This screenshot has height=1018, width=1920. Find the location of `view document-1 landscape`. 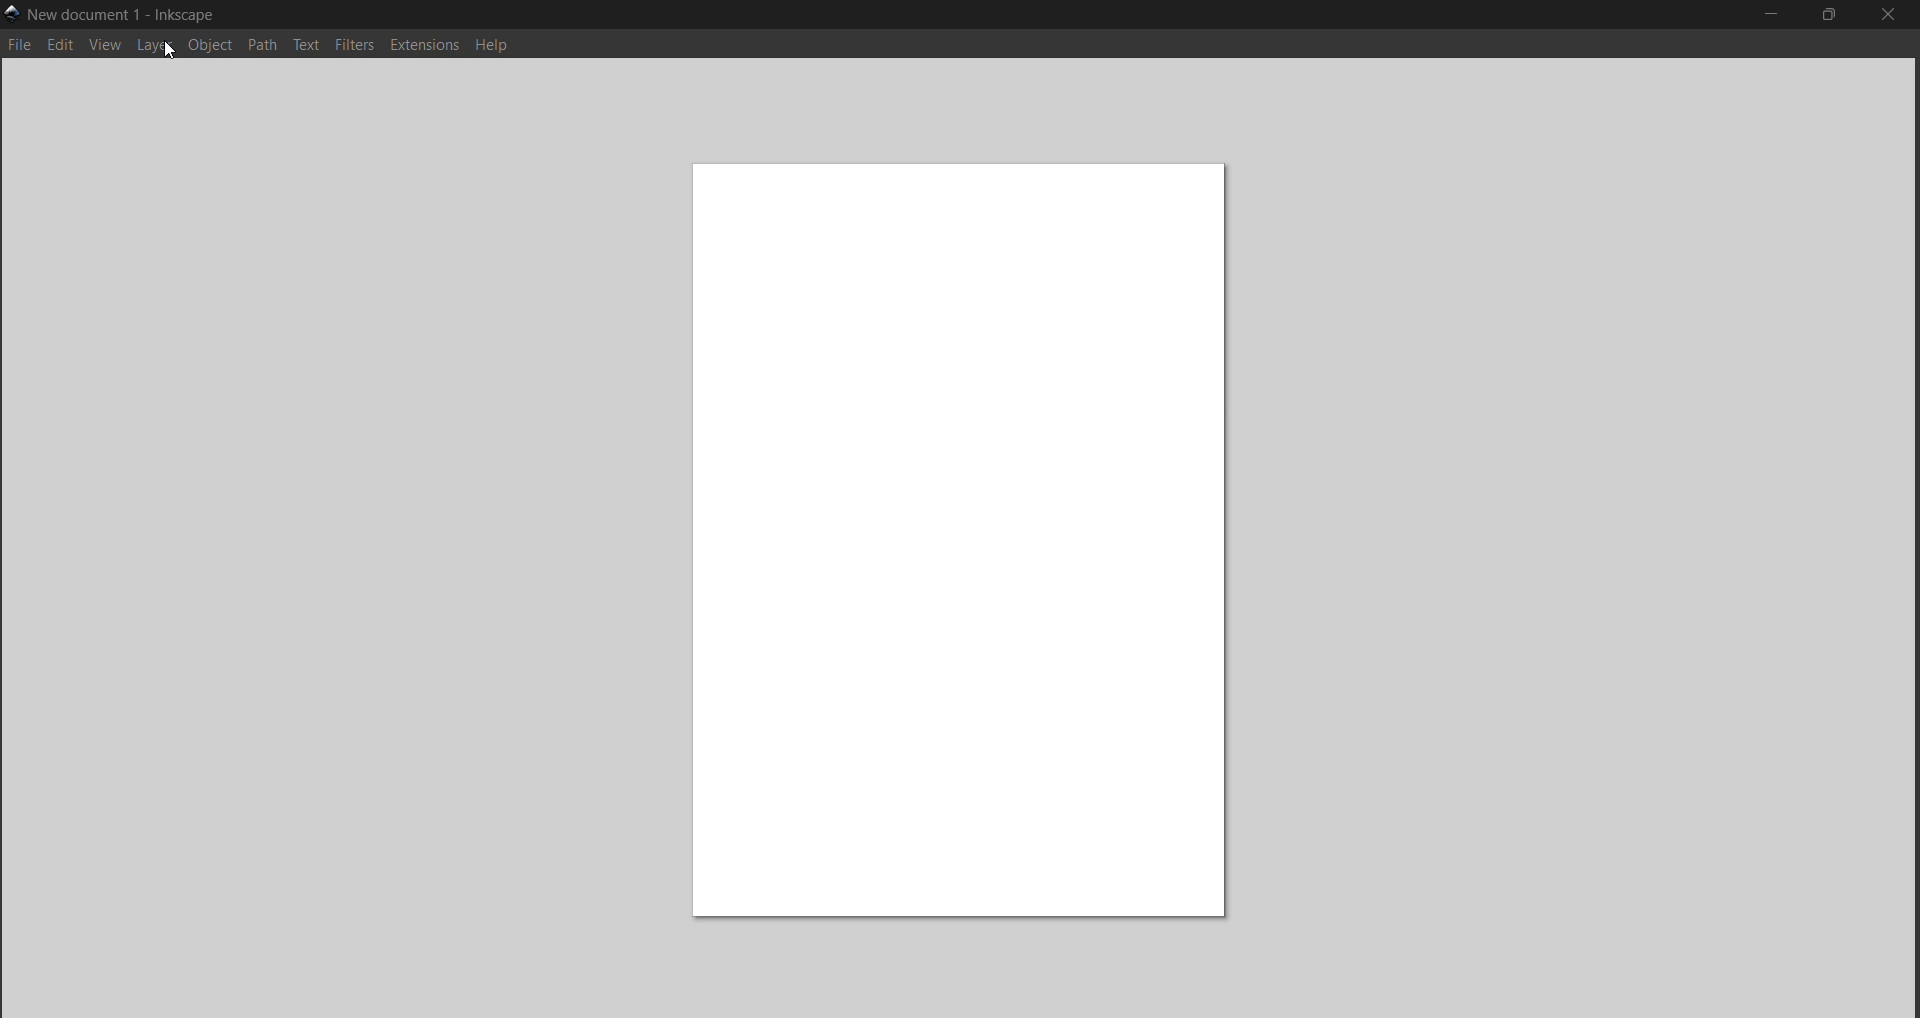

view document-1 landscape is located at coordinates (128, 14).